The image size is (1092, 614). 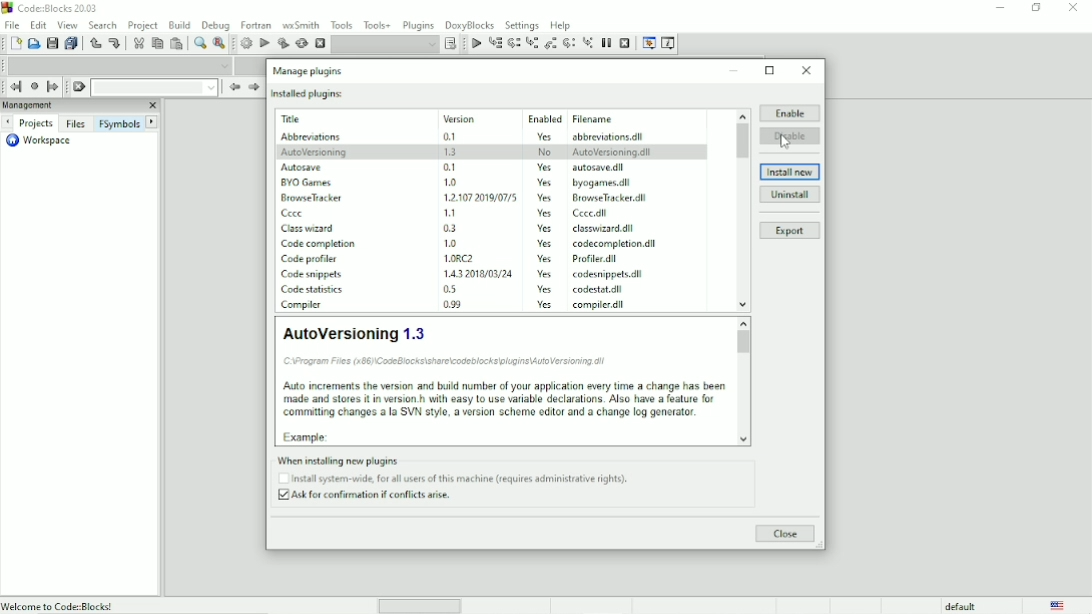 What do you see at coordinates (143, 24) in the screenshot?
I see `Project` at bounding box center [143, 24].